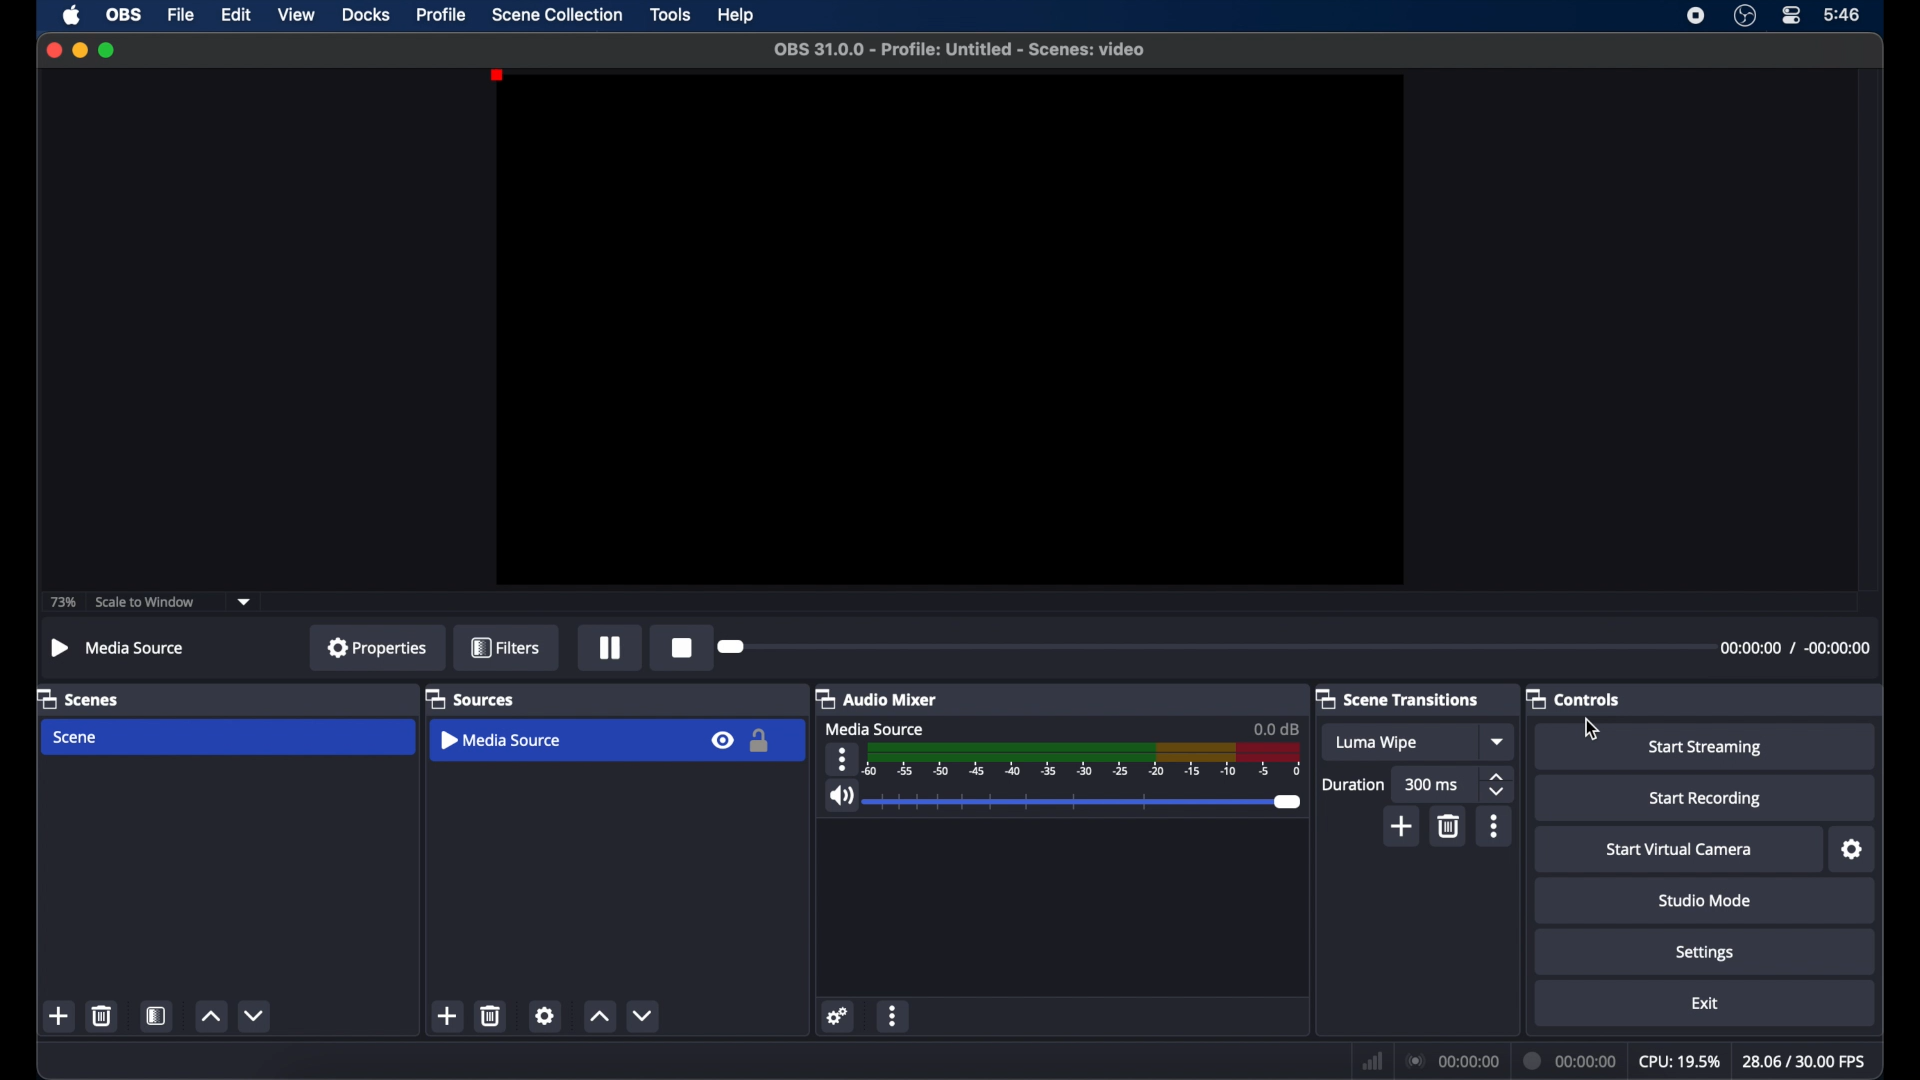  I want to click on audio mixer, so click(876, 701).